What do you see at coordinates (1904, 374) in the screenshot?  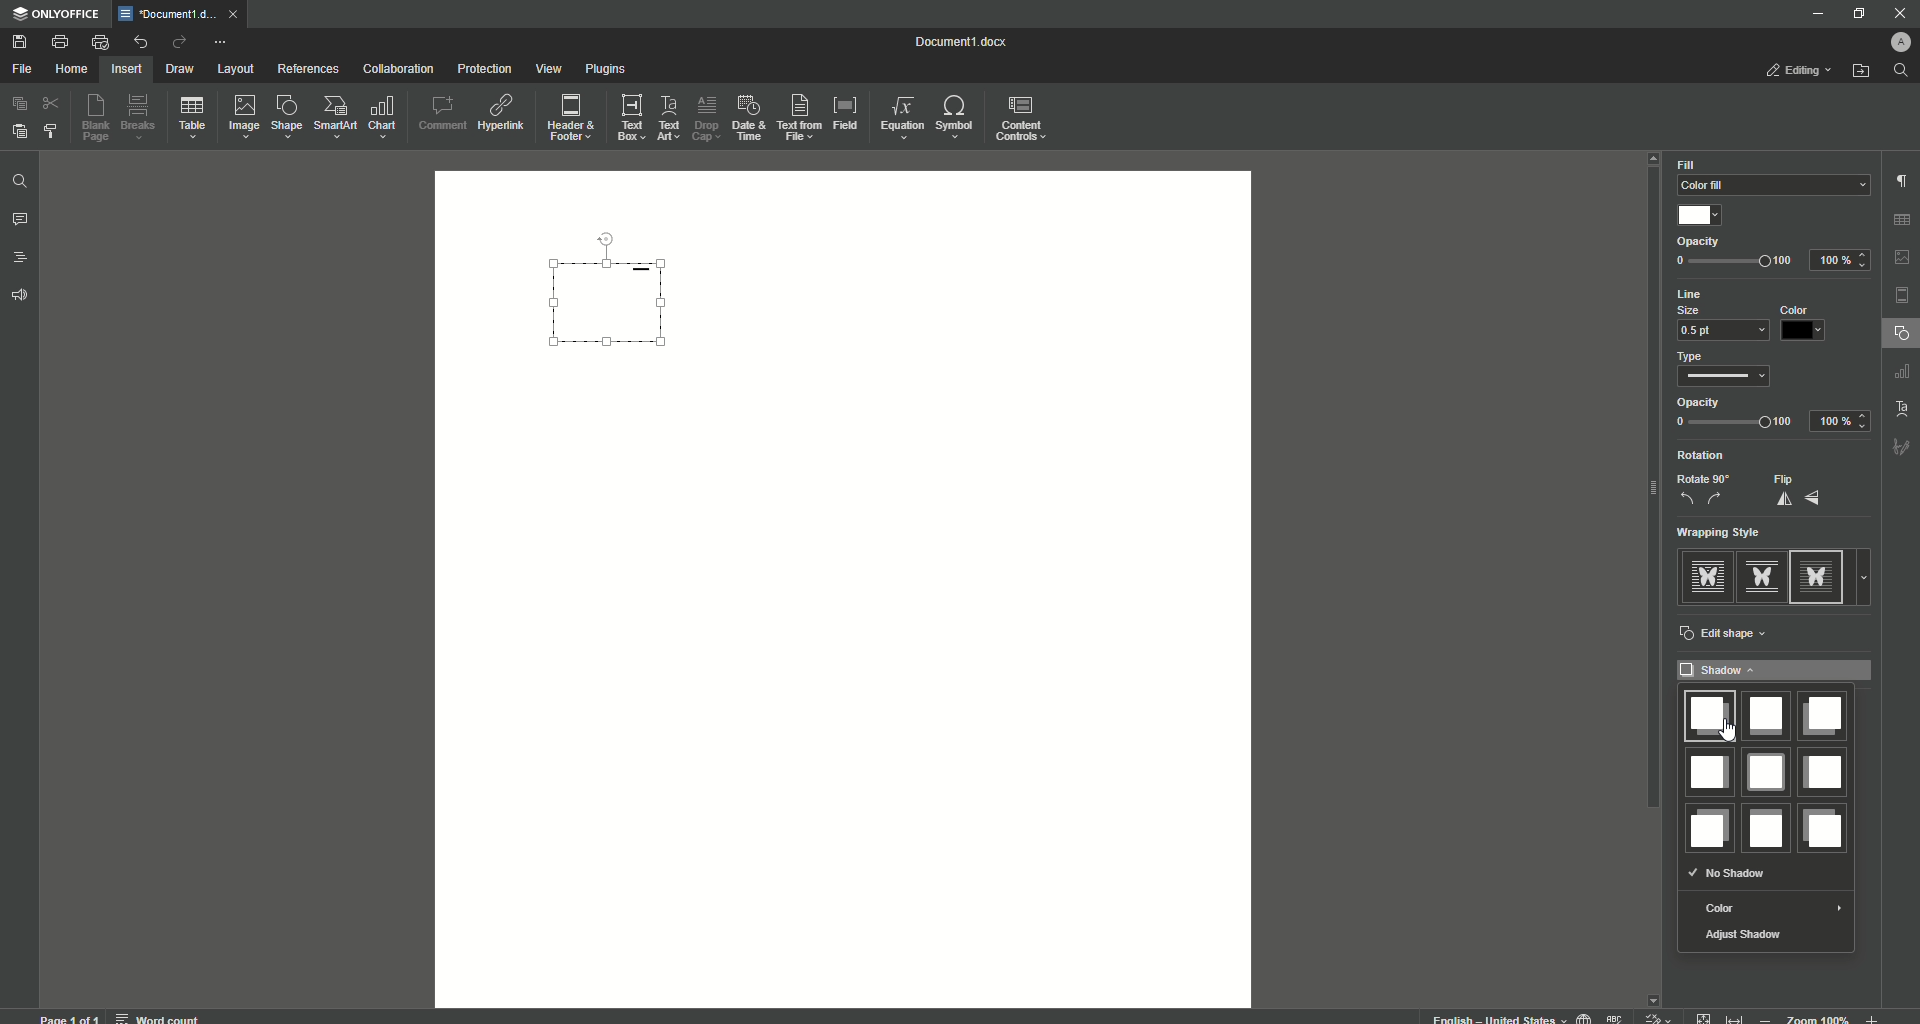 I see `table` at bounding box center [1904, 374].